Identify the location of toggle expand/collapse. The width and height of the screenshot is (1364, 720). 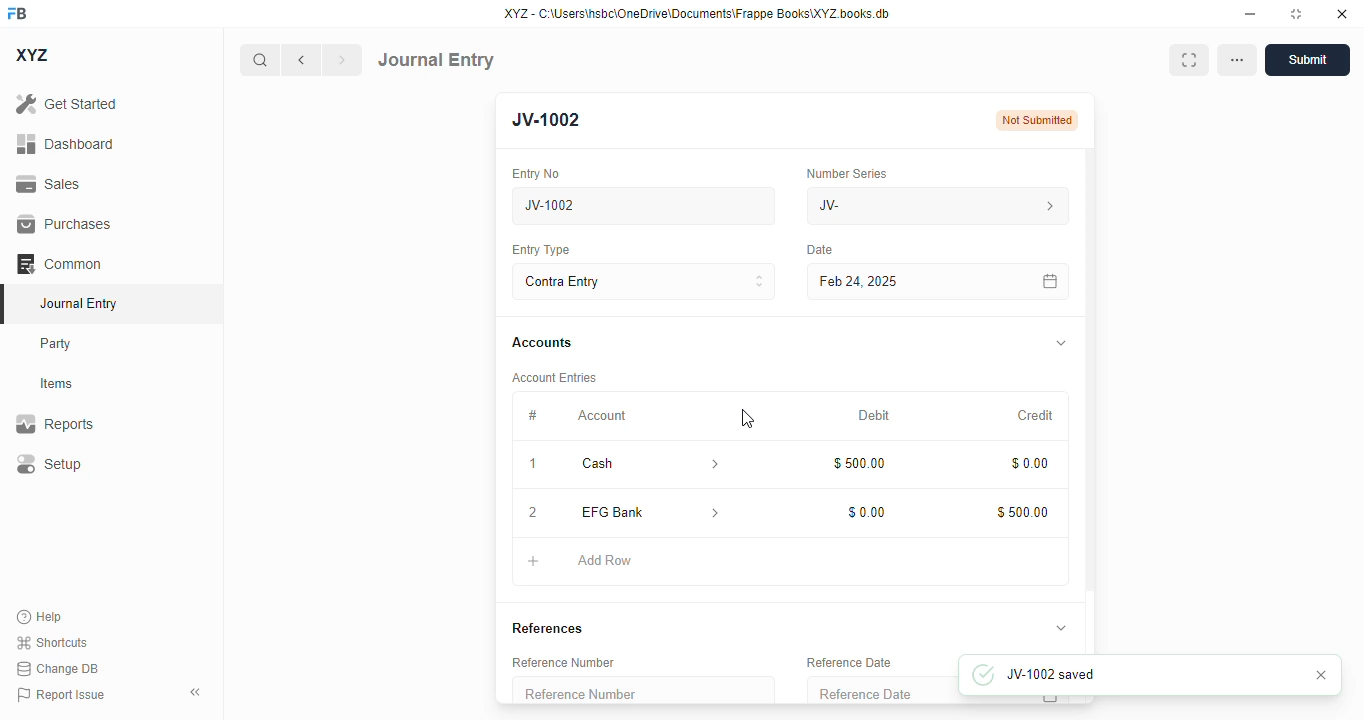
(1061, 627).